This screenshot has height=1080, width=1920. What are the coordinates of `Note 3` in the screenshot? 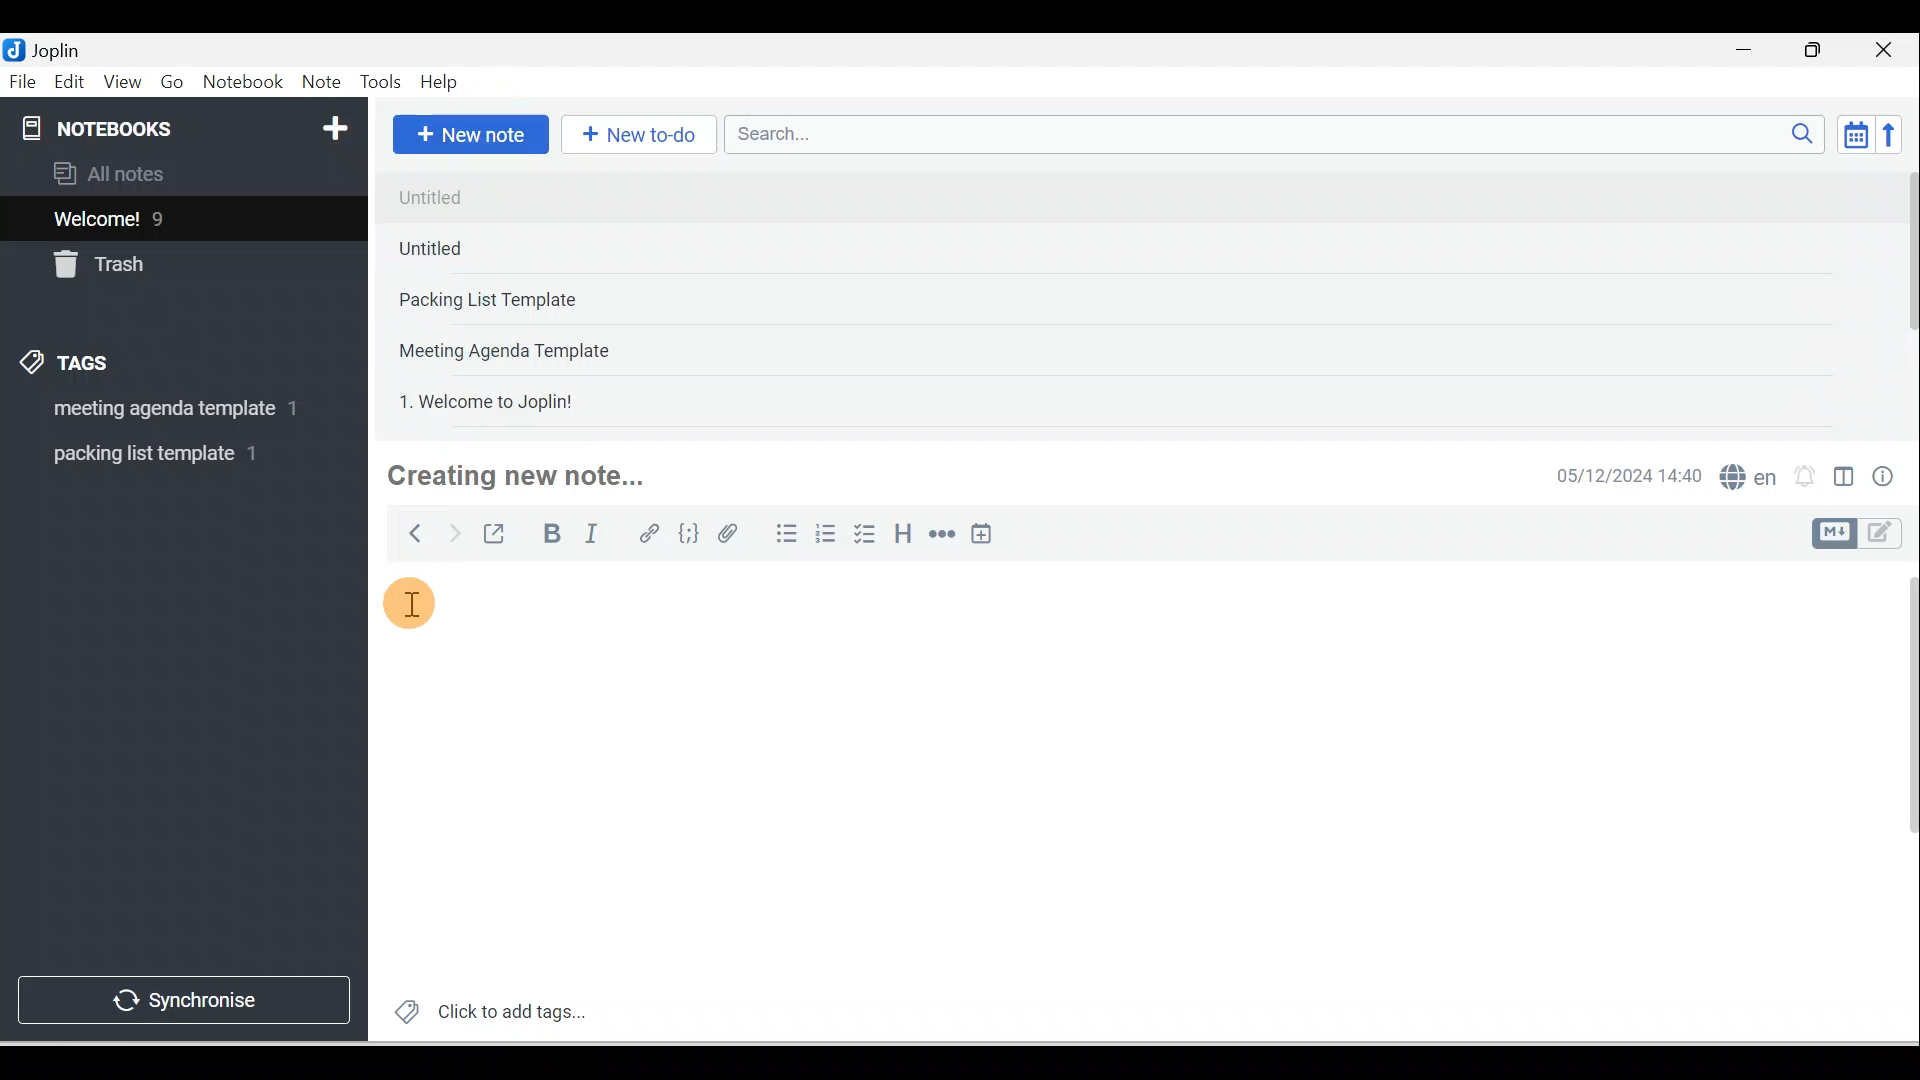 It's located at (551, 301).